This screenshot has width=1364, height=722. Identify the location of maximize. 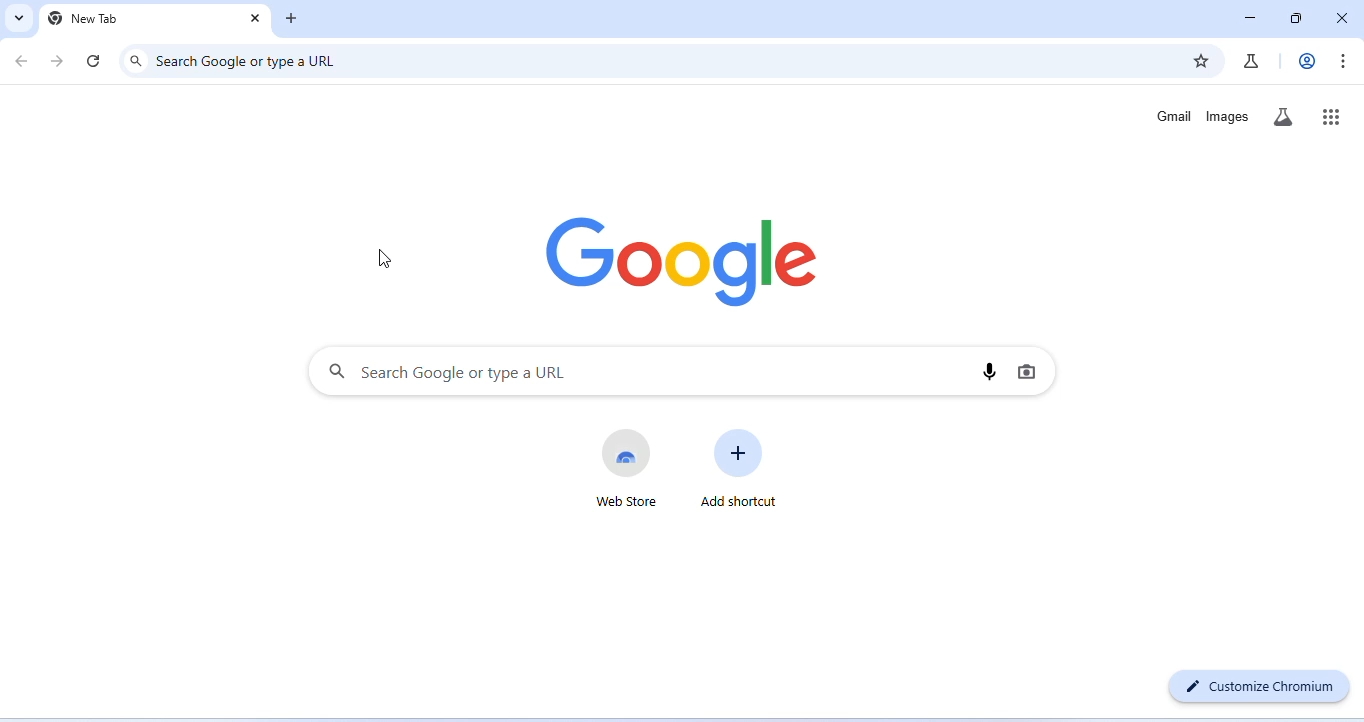
(1298, 18).